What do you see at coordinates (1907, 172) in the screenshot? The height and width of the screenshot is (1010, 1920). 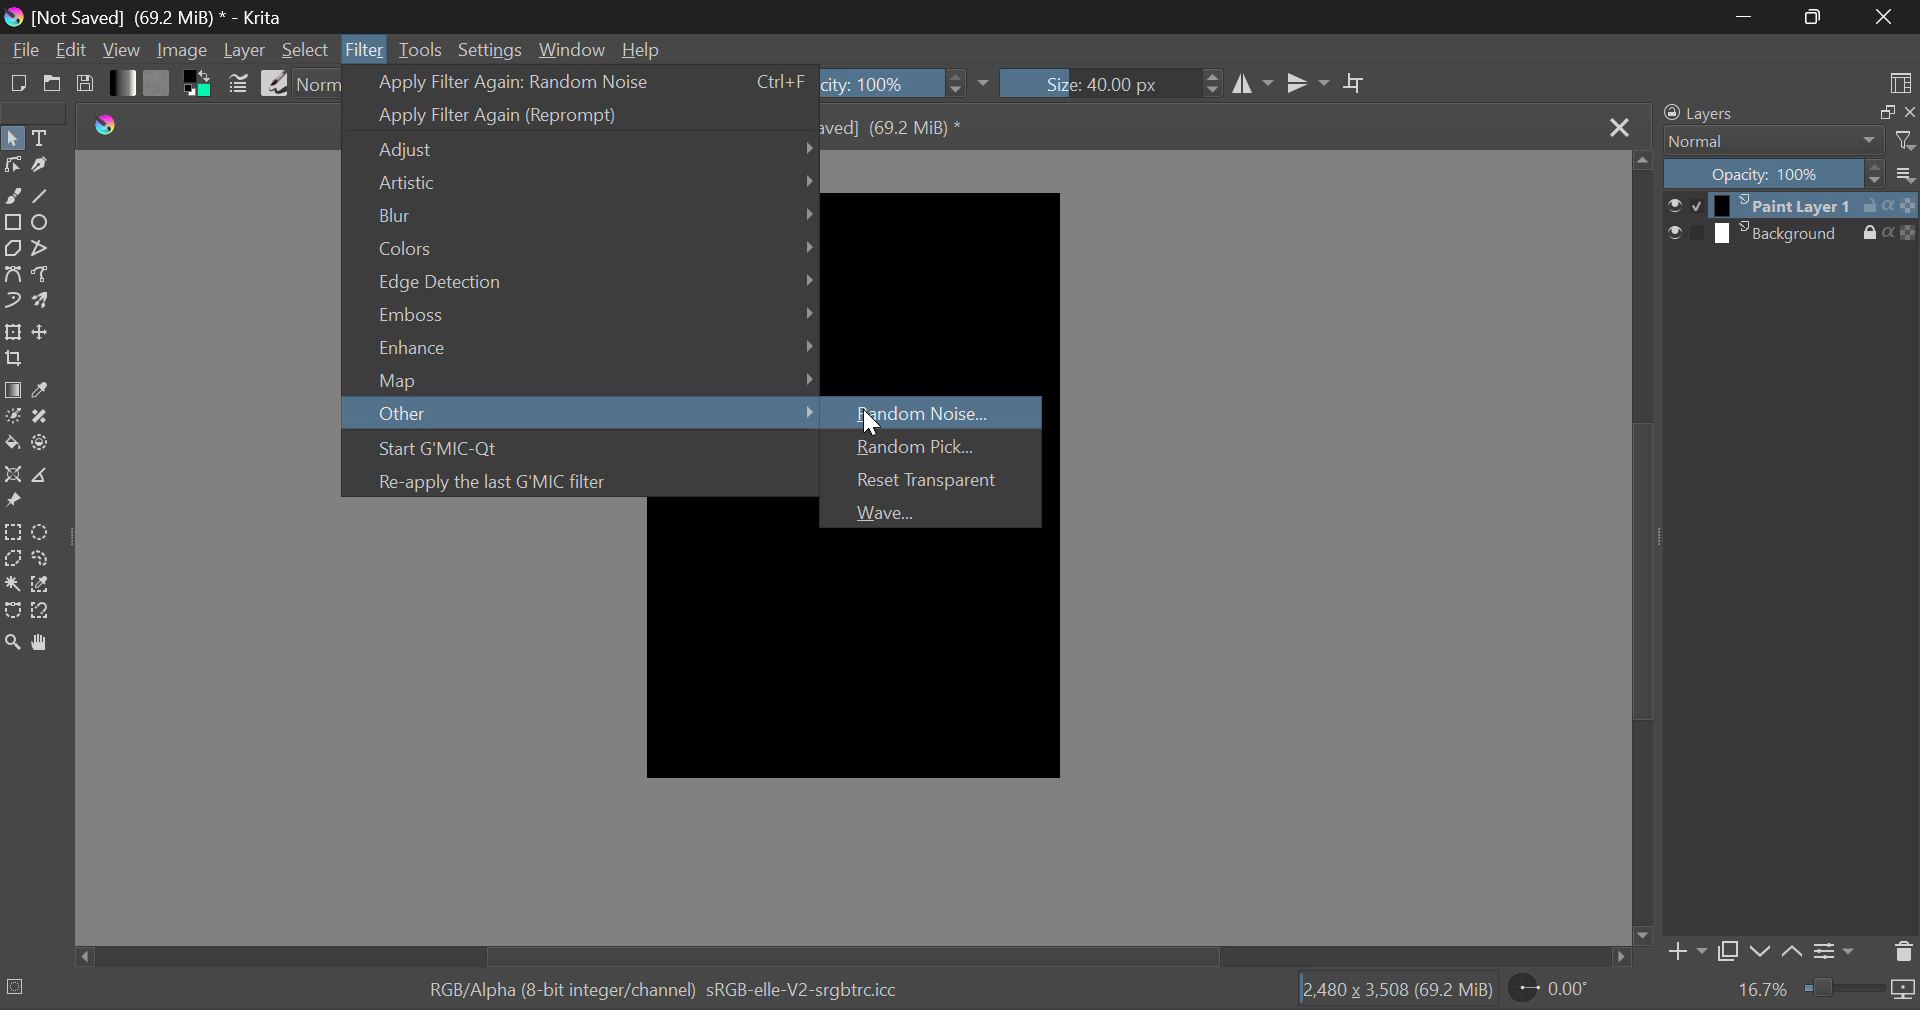 I see `options` at bounding box center [1907, 172].